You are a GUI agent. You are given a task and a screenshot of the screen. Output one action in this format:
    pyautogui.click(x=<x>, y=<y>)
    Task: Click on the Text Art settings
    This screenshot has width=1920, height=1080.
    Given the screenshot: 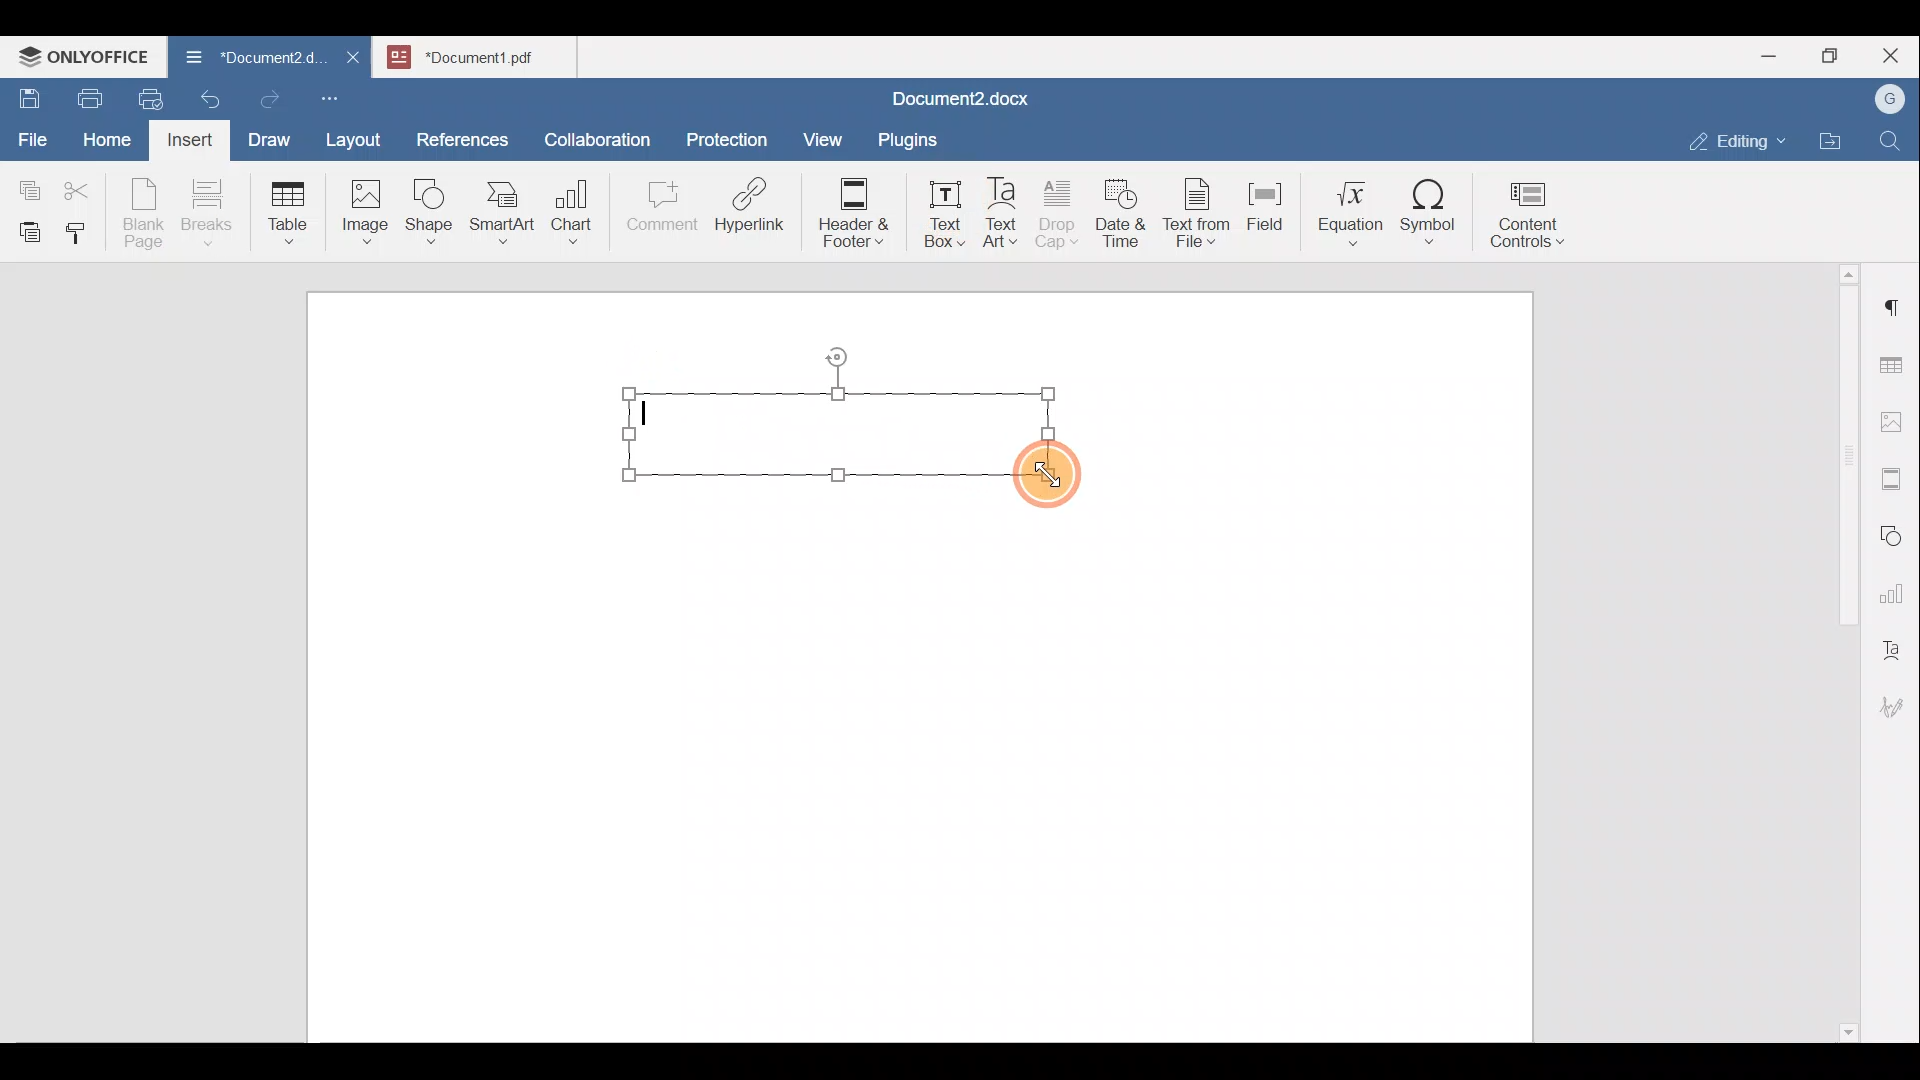 What is the action you would take?
    pyautogui.click(x=1894, y=642)
    